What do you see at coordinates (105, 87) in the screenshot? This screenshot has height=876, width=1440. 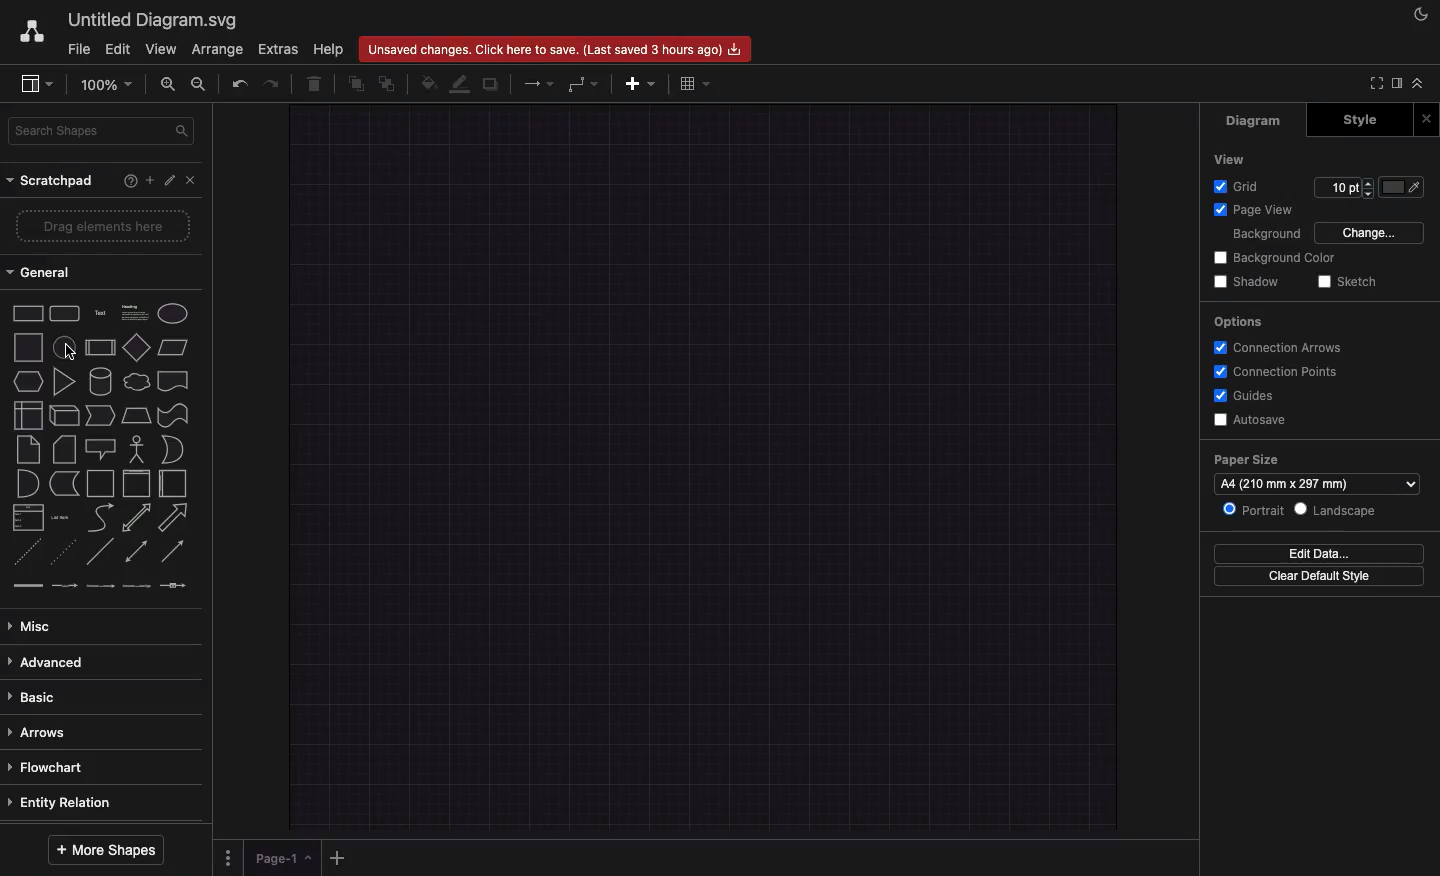 I see `Zoom` at bounding box center [105, 87].